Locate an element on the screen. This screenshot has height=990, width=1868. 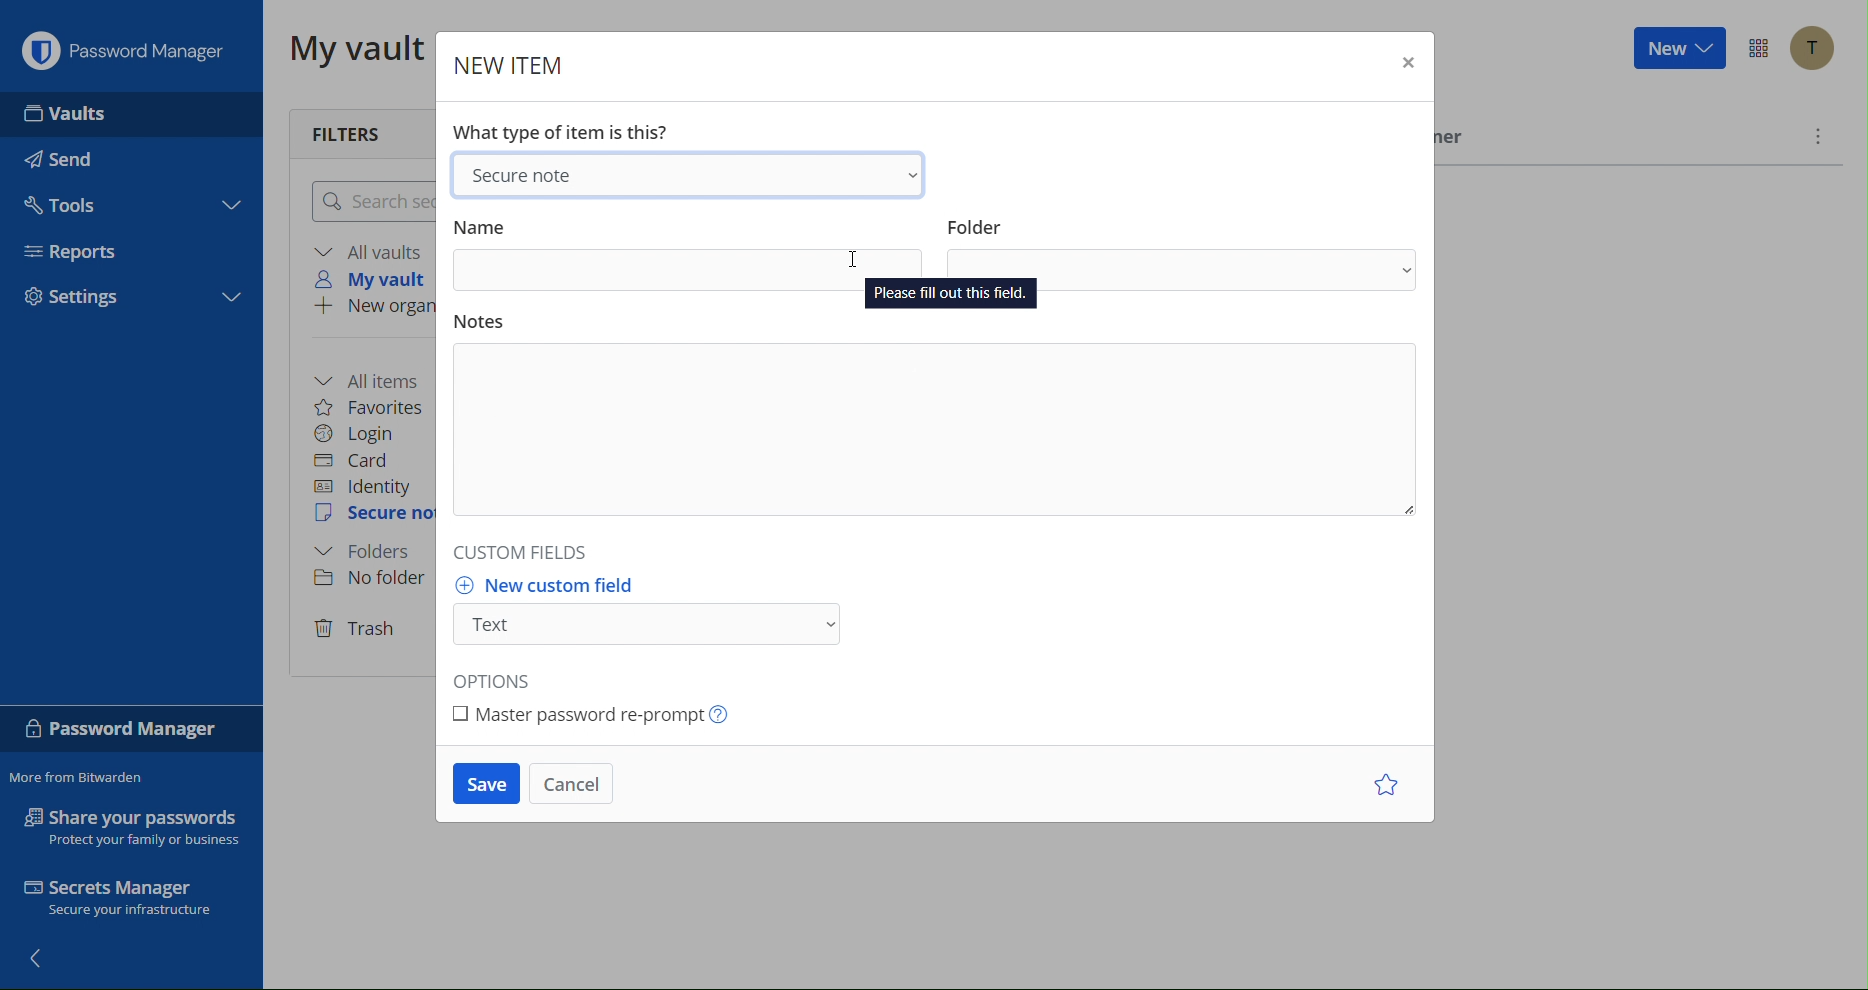
Reports is located at coordinates (78, 252).